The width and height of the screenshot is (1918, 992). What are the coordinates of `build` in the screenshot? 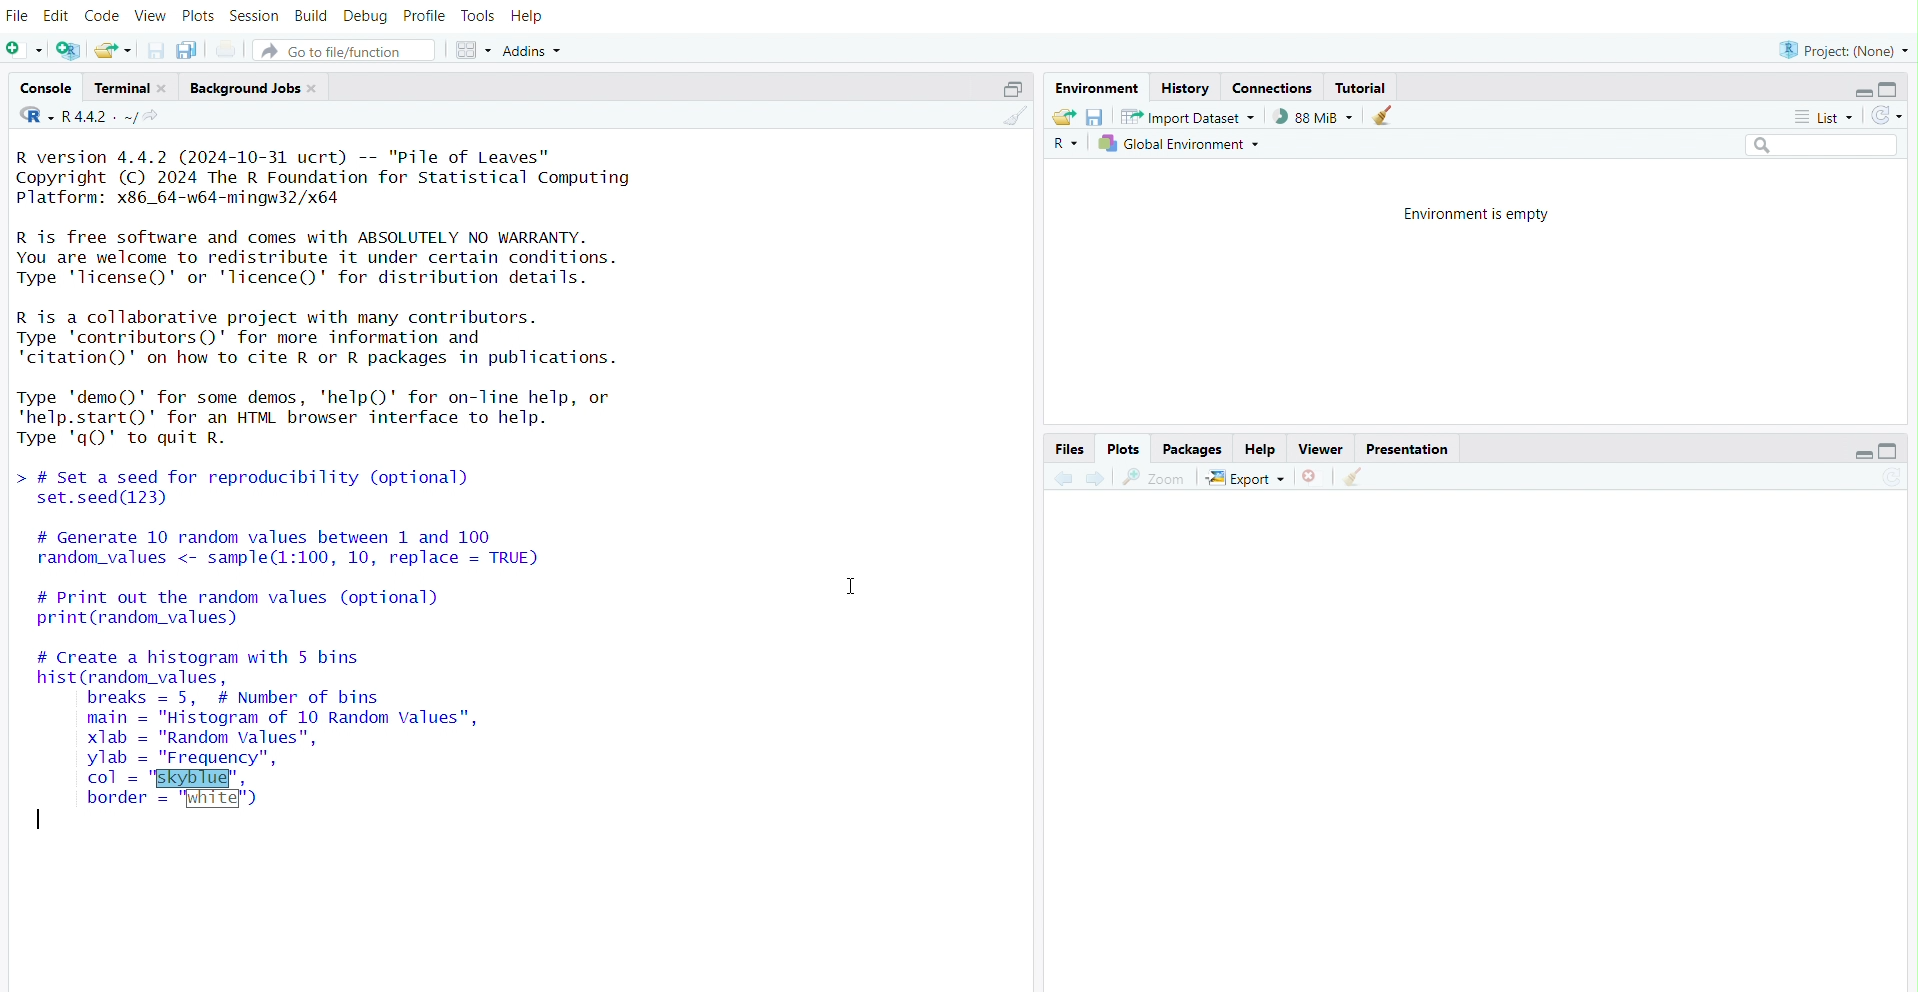 It's located at (314, 13).